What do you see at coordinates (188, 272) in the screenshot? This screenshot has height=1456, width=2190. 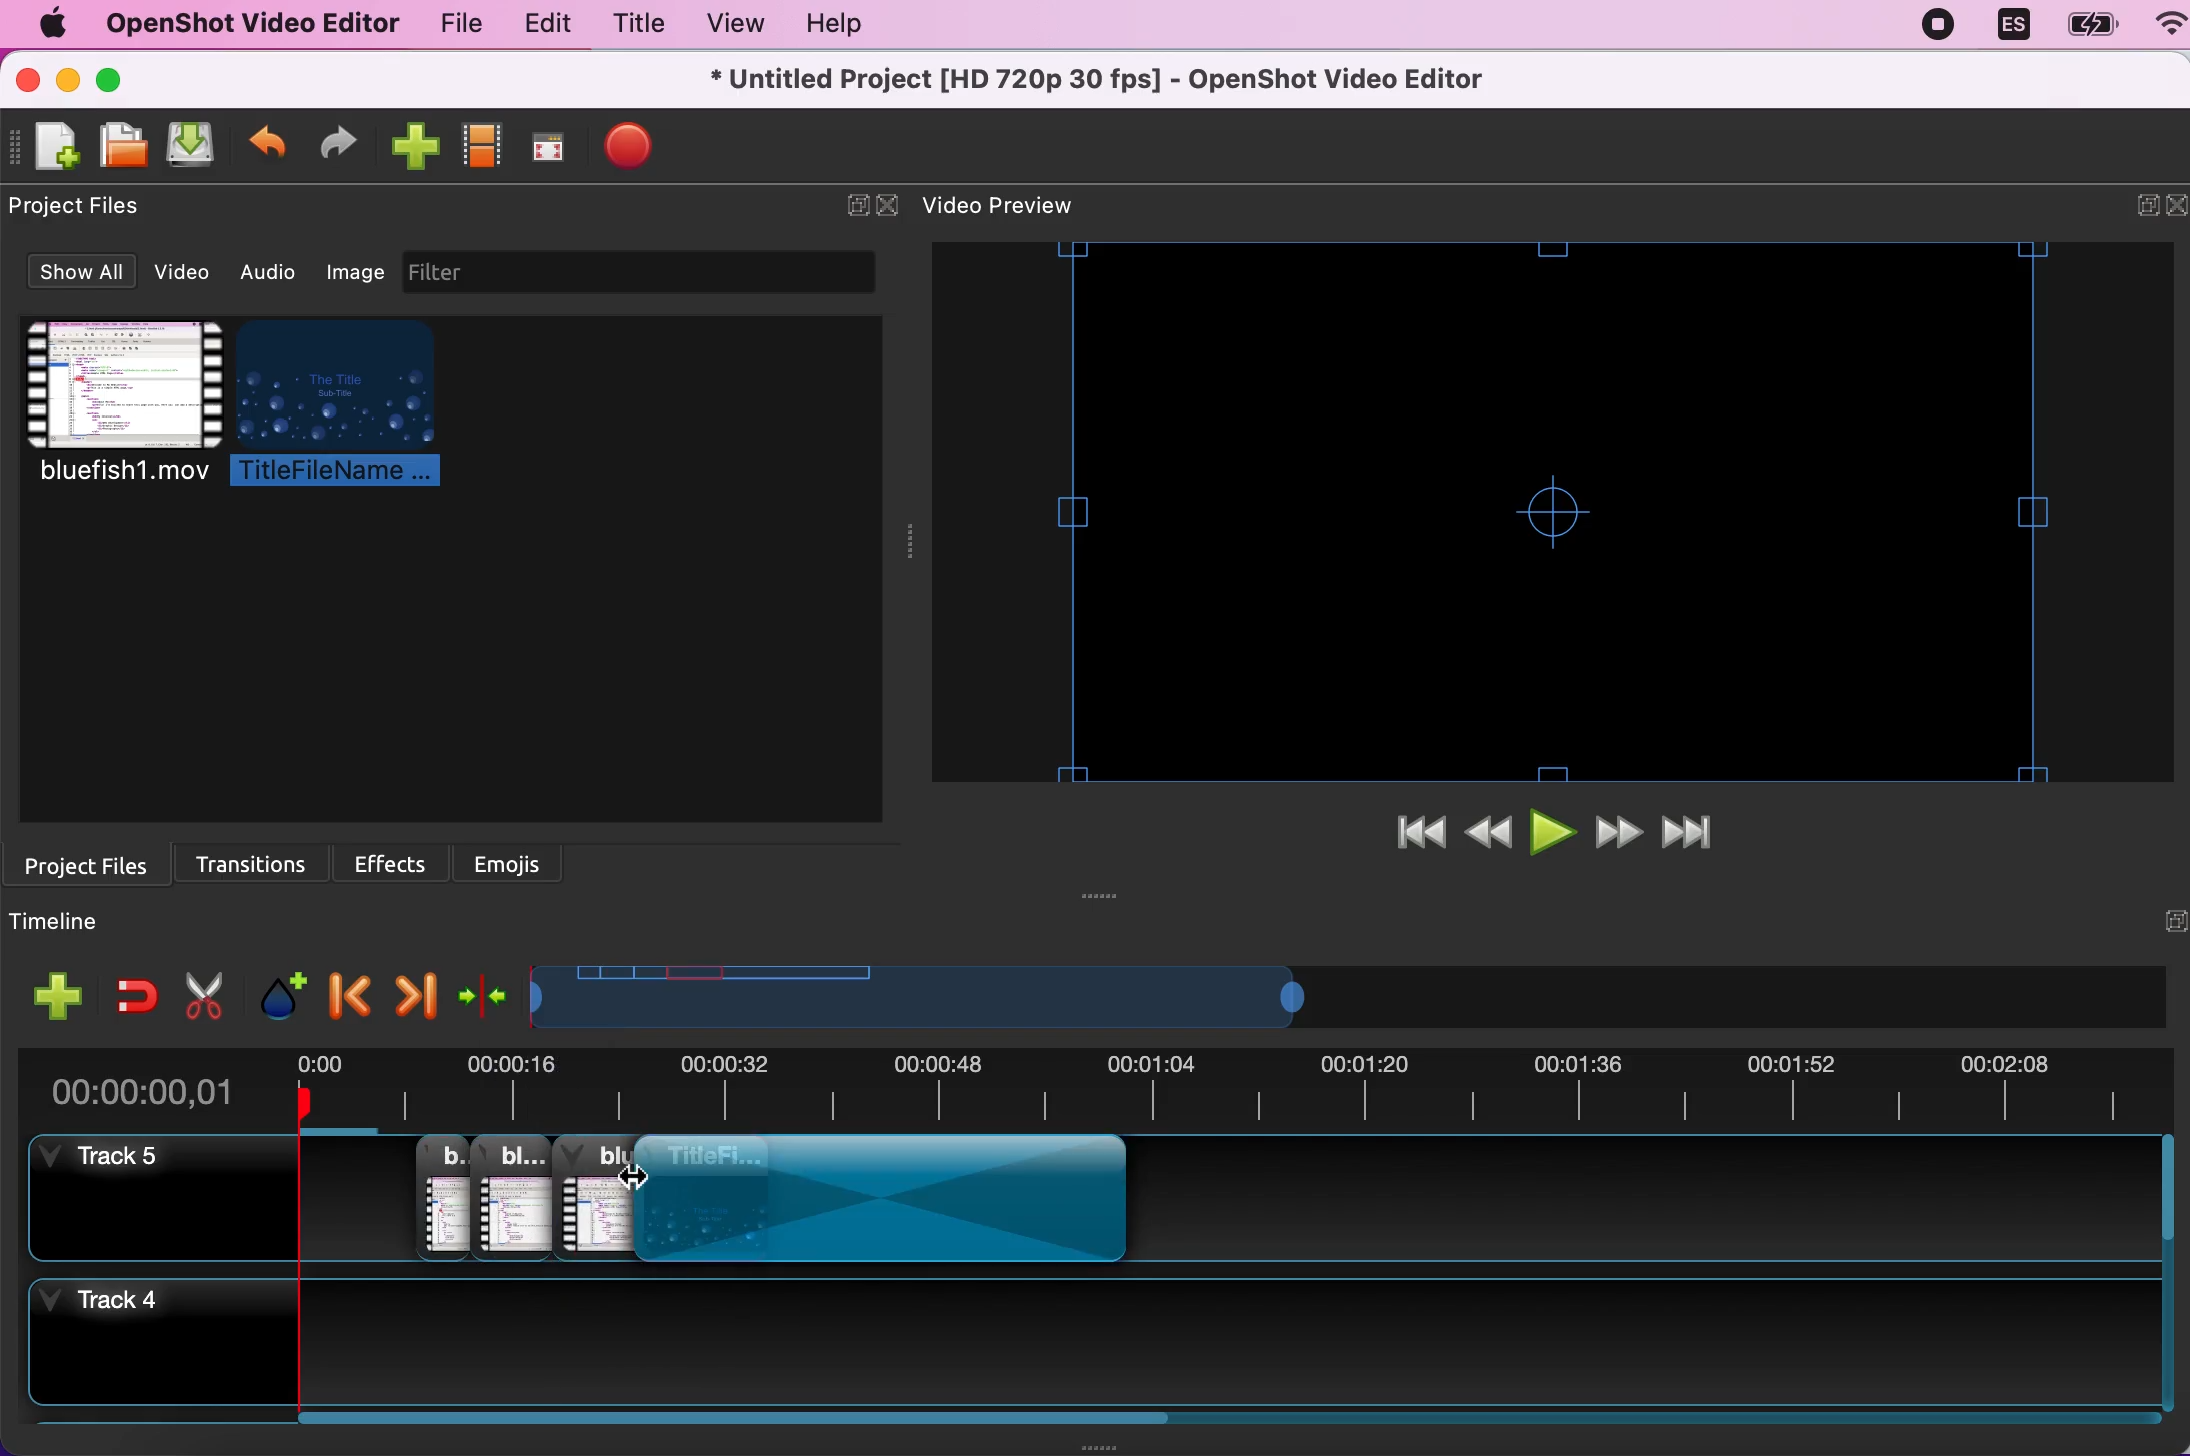 I see `video` at bounding box center [188, 272].